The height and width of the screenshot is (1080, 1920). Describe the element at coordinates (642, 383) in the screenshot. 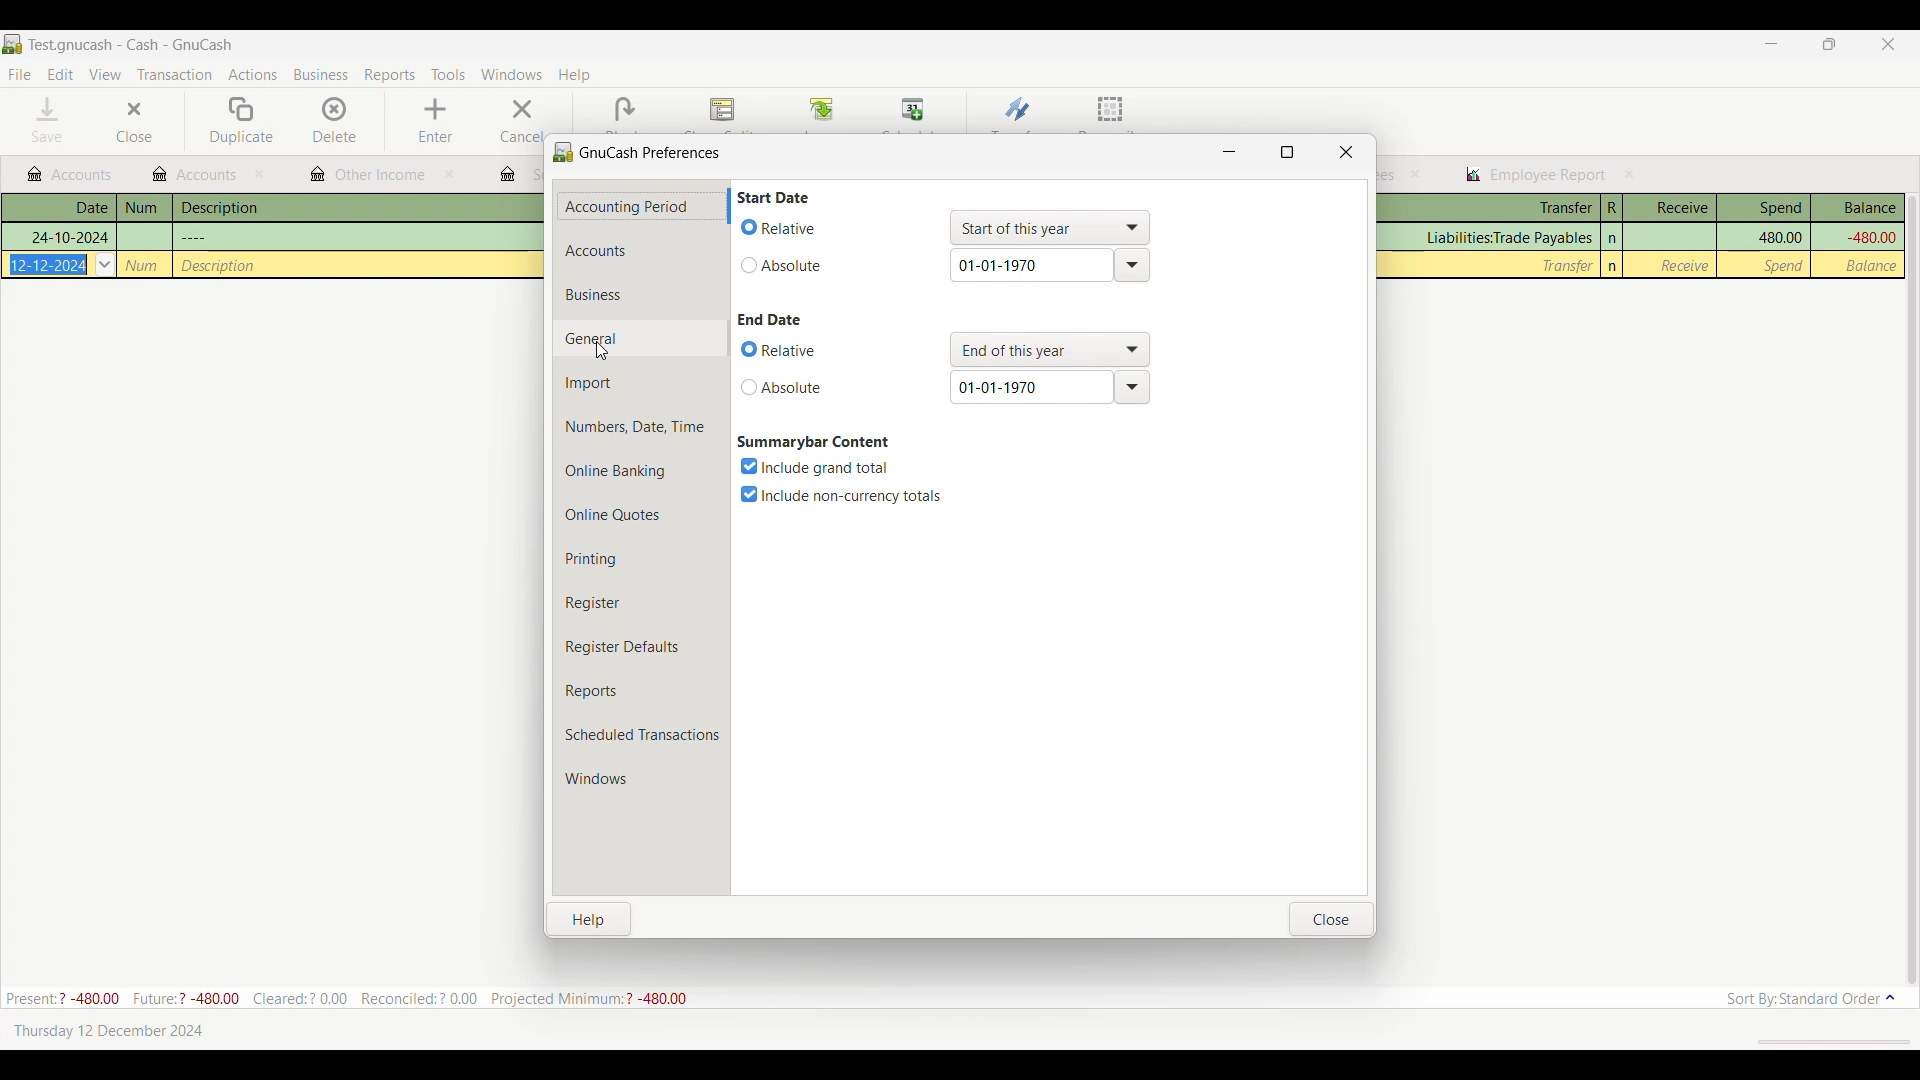

I see `Import` at that location.